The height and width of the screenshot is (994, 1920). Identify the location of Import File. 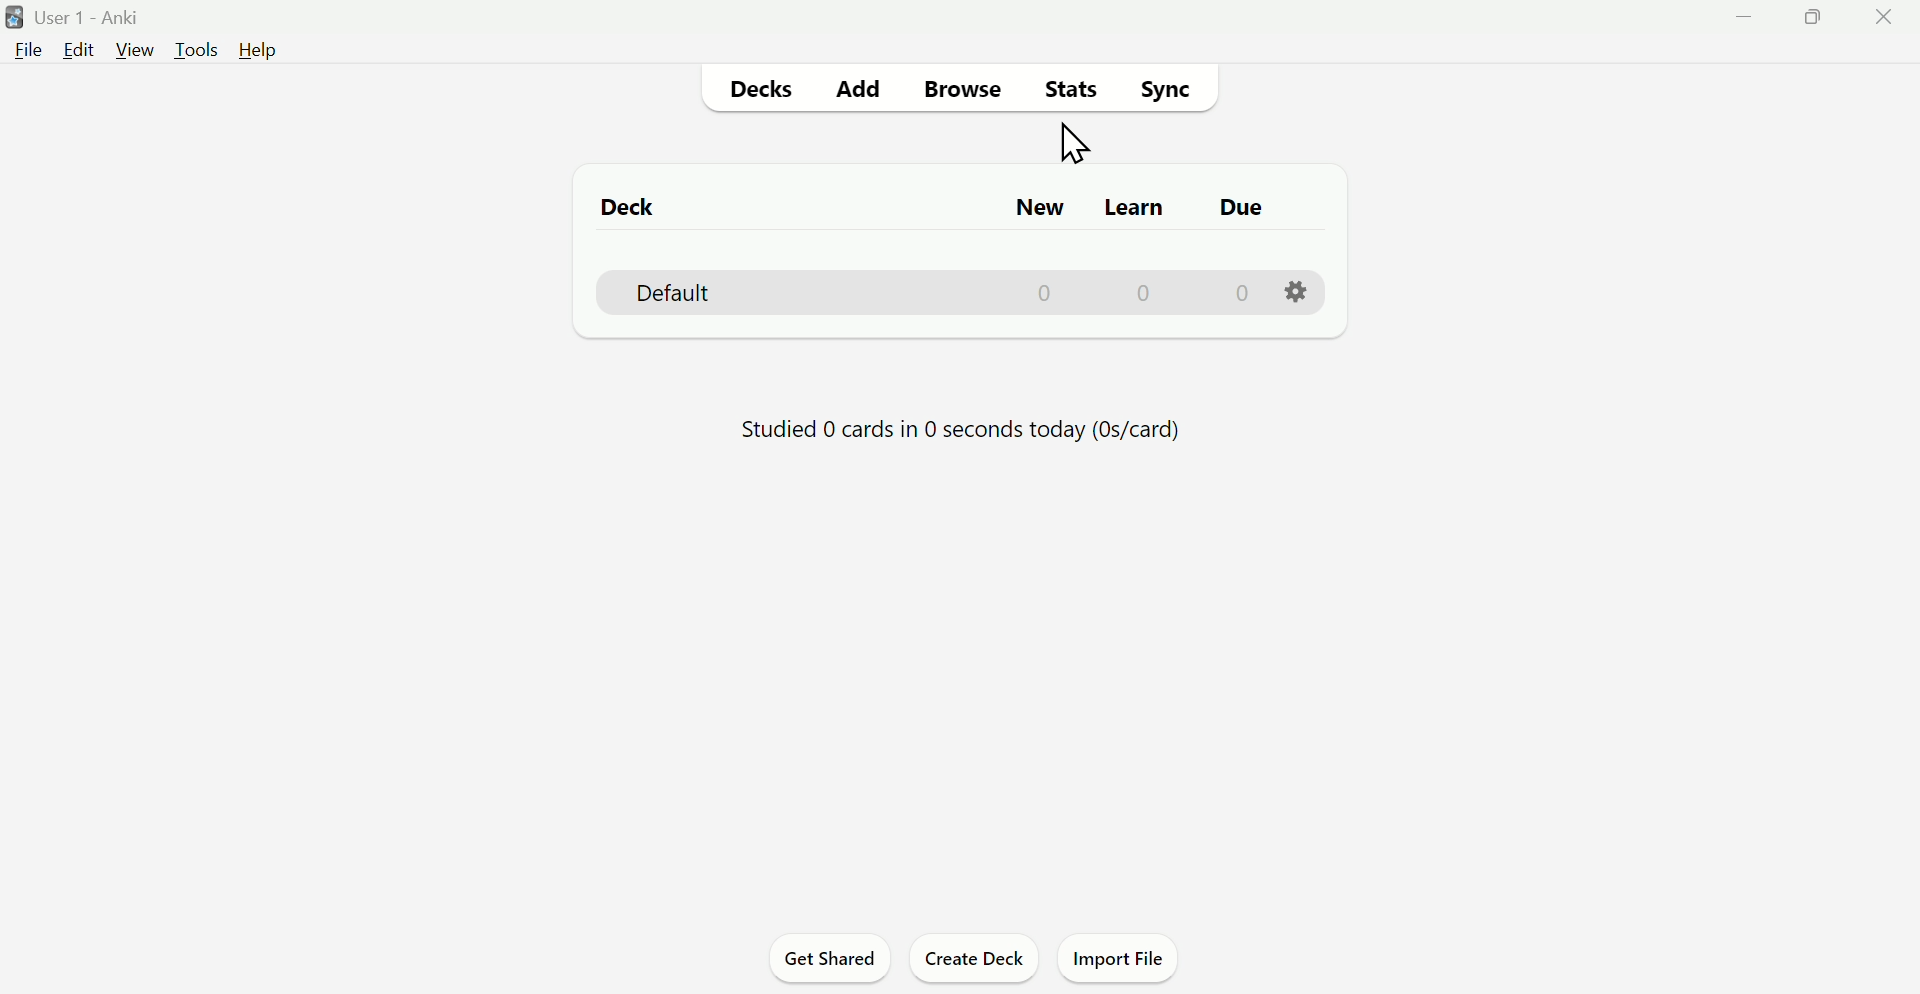
(1121, 956).